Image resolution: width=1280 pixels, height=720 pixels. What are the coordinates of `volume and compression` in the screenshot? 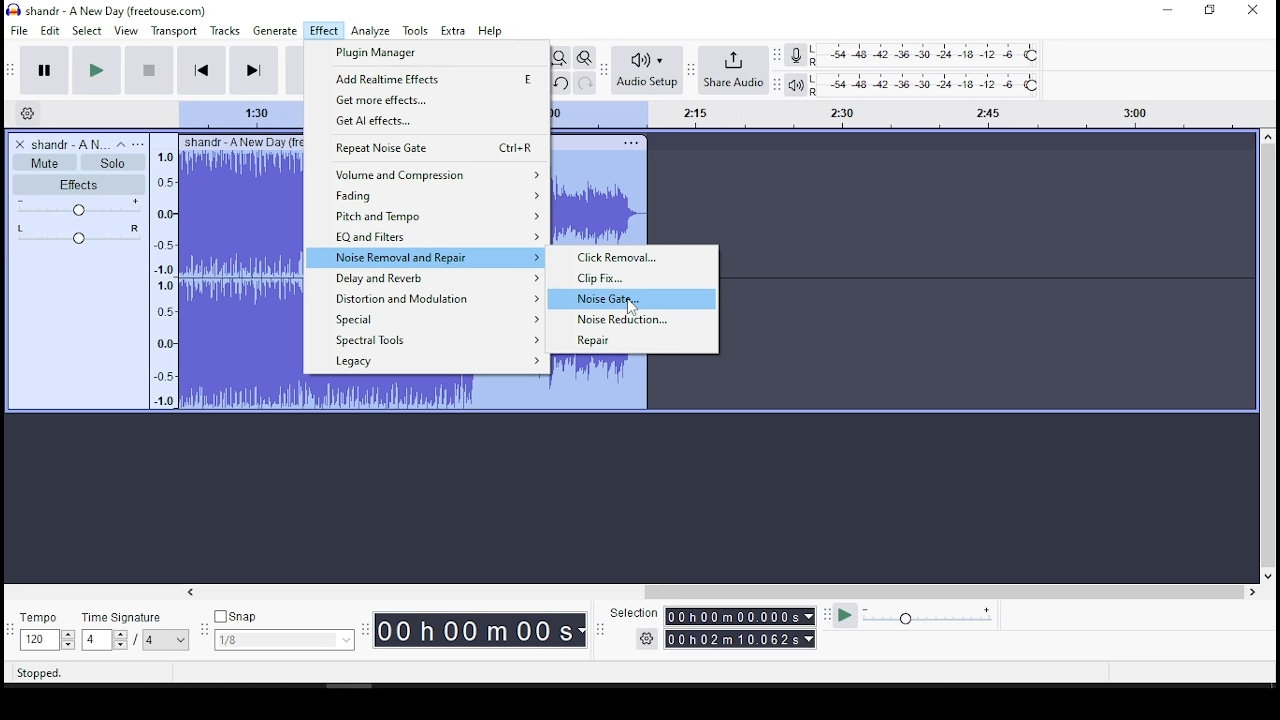 It's located at (427, 173).